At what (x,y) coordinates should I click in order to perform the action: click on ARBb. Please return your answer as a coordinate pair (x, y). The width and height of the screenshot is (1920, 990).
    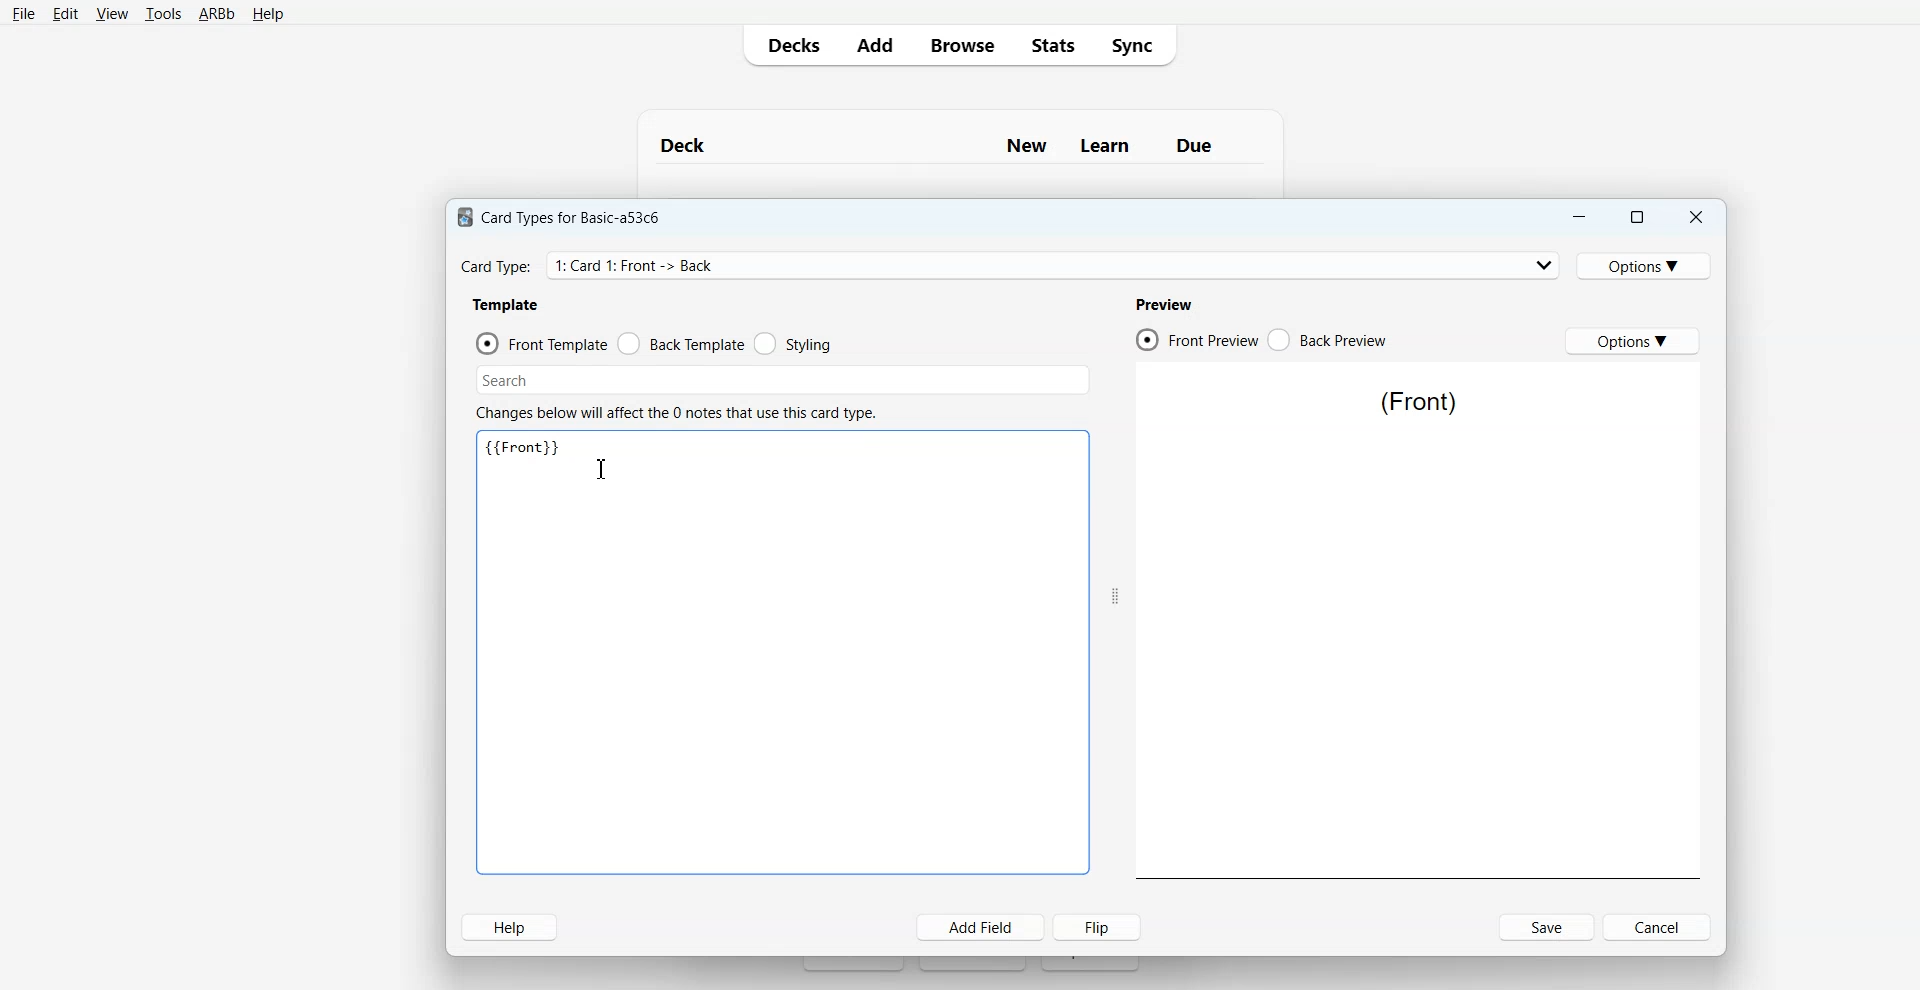
    Looking at the image, I should click on (215, 15).